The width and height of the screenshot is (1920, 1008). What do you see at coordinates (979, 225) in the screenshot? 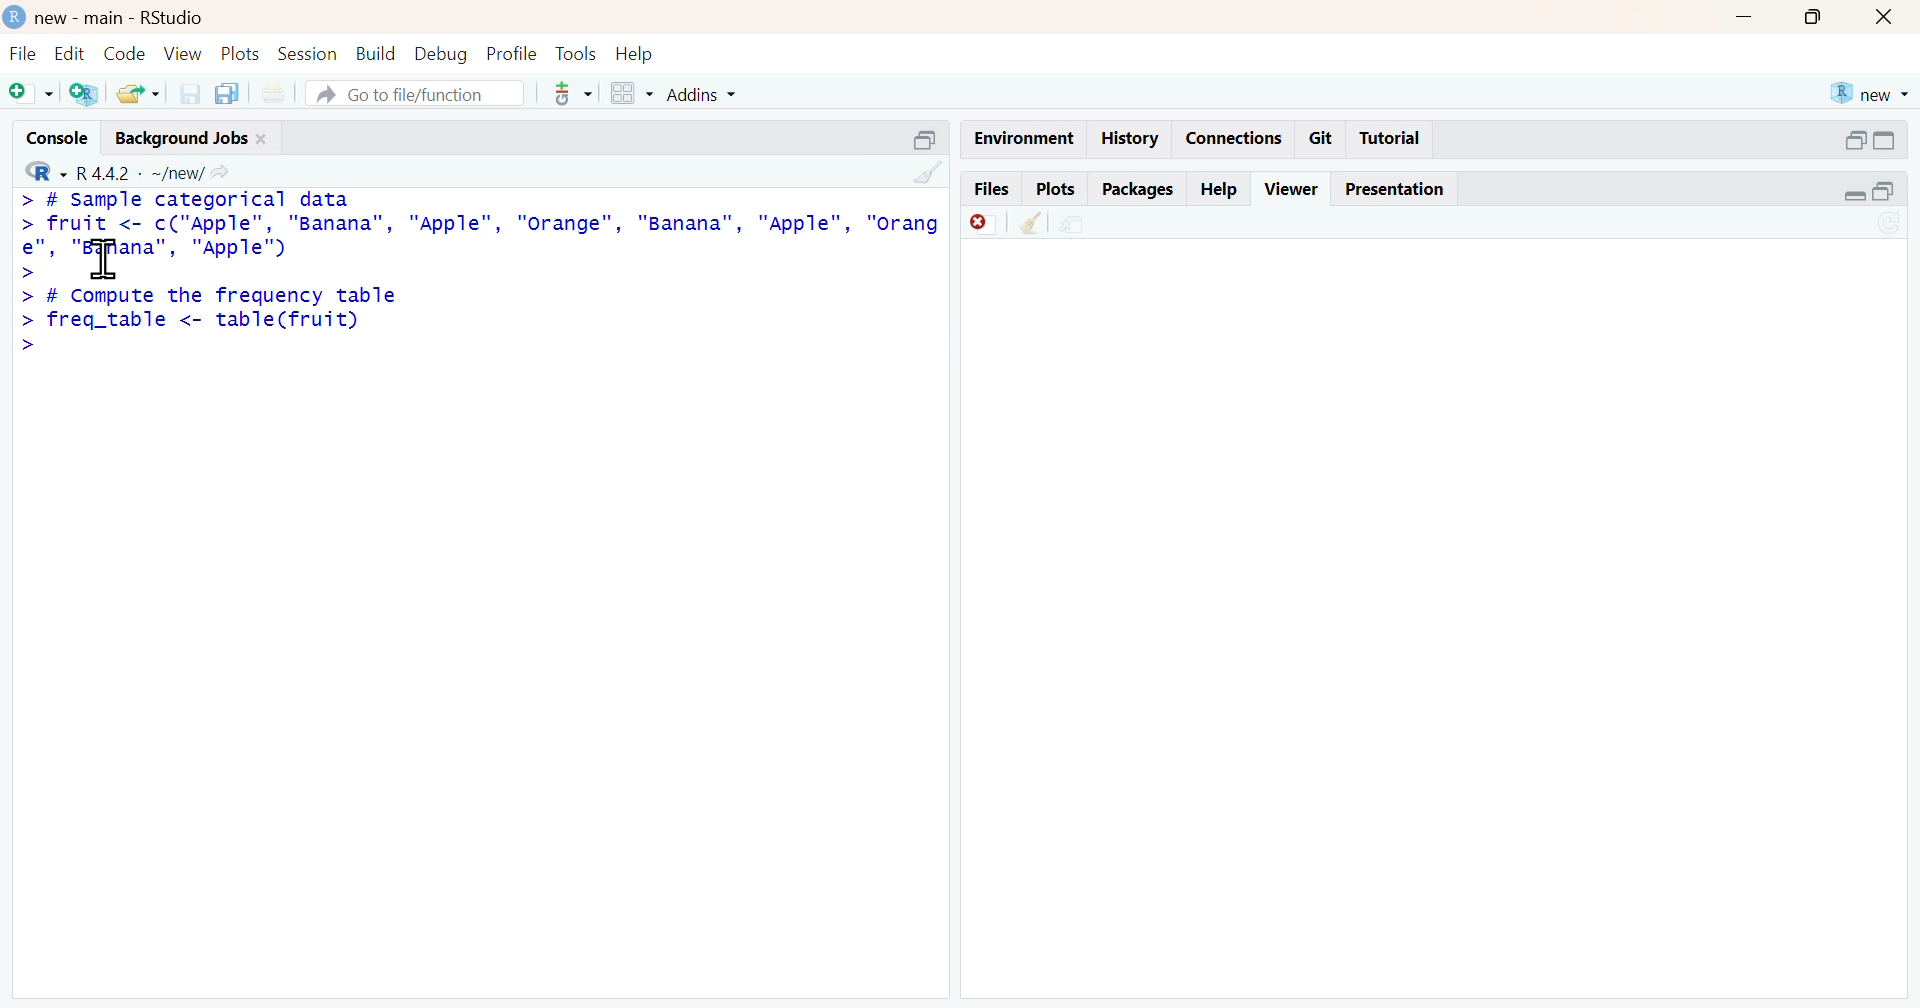
I see `remove current viewer` at bounding box center [979, 225].